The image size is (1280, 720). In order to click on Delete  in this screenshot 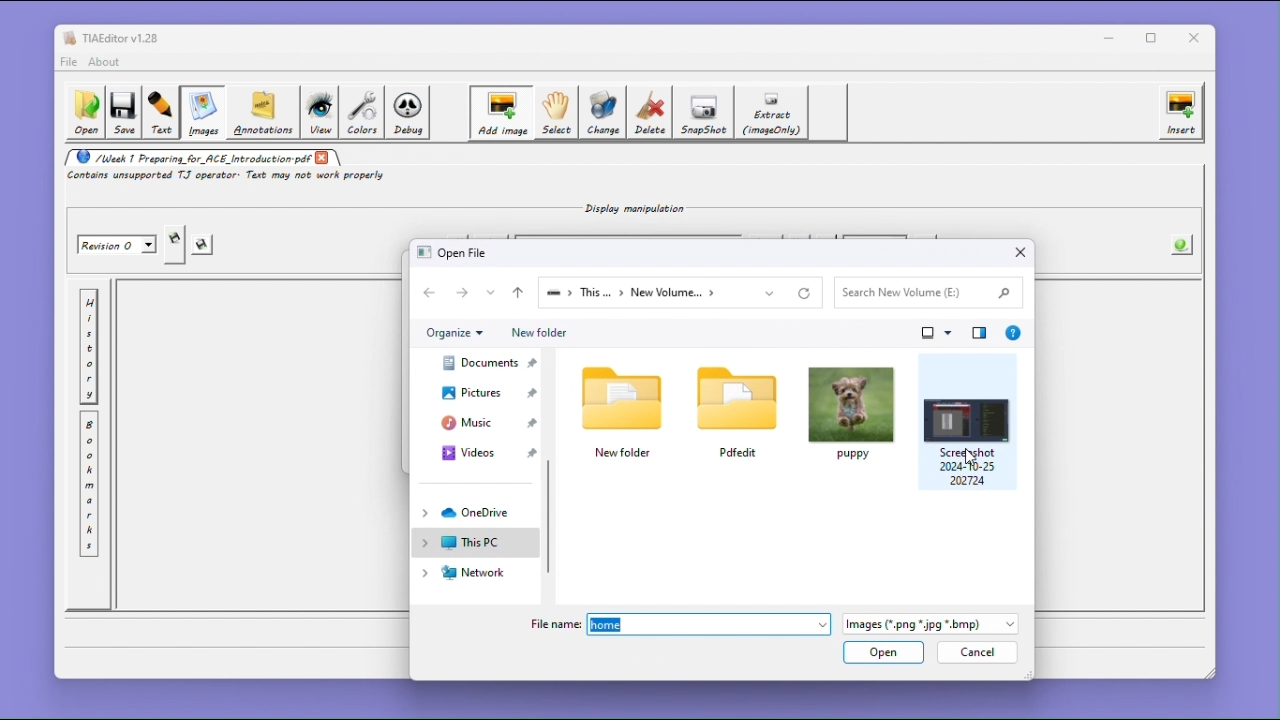, I will do `click(651, 112)`.